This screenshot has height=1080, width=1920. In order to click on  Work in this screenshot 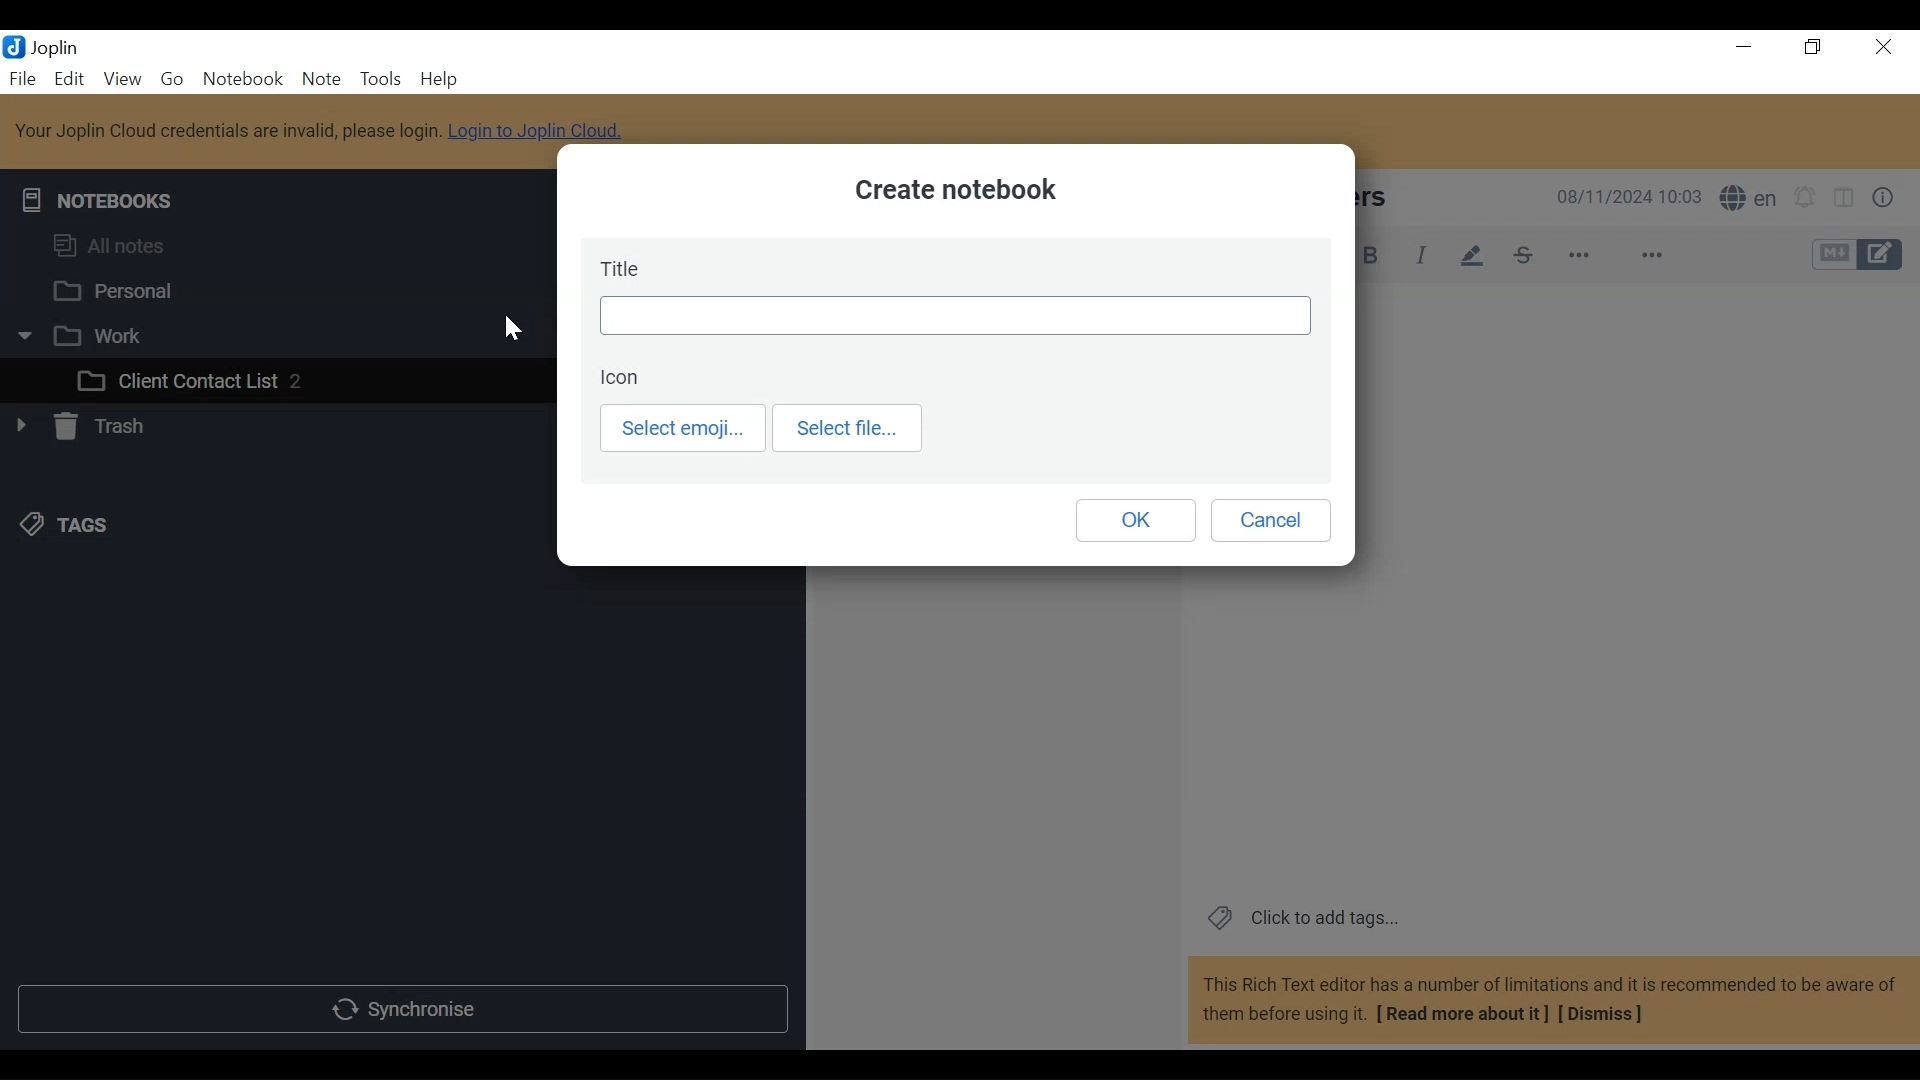, I will do `click(81, 334)`.